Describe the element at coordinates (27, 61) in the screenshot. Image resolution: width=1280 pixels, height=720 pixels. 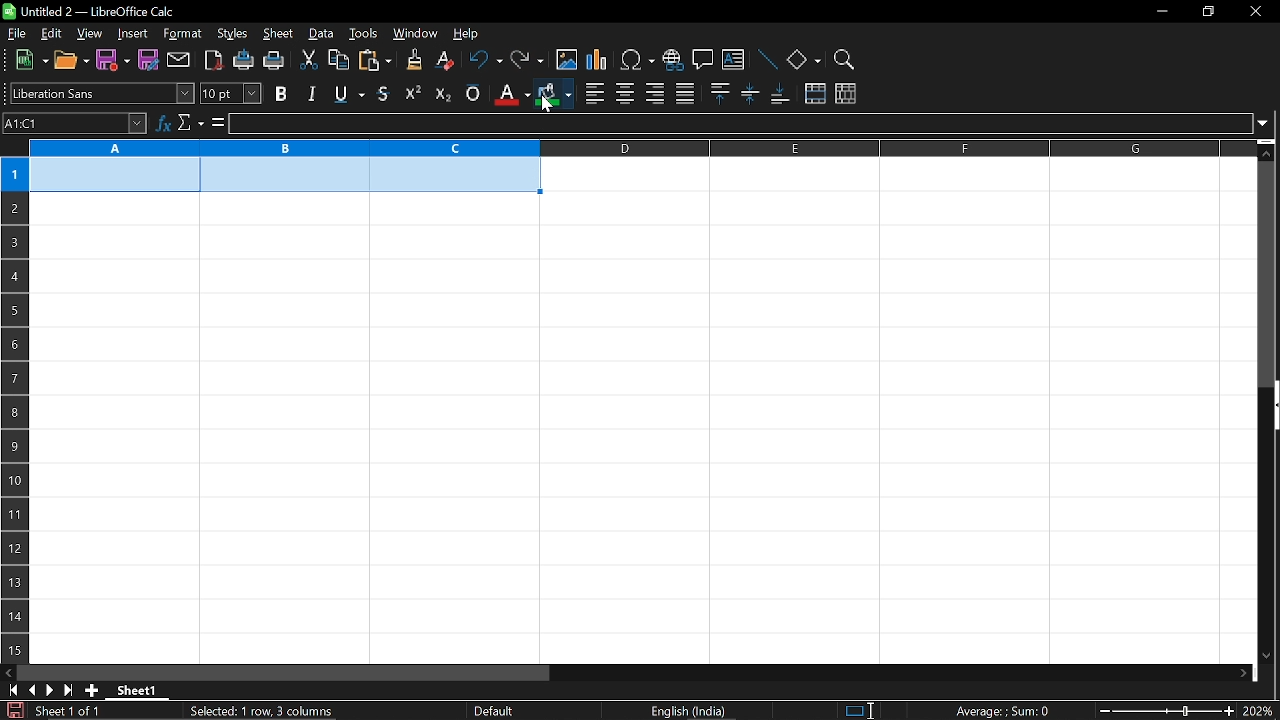
I see `new` at that location.